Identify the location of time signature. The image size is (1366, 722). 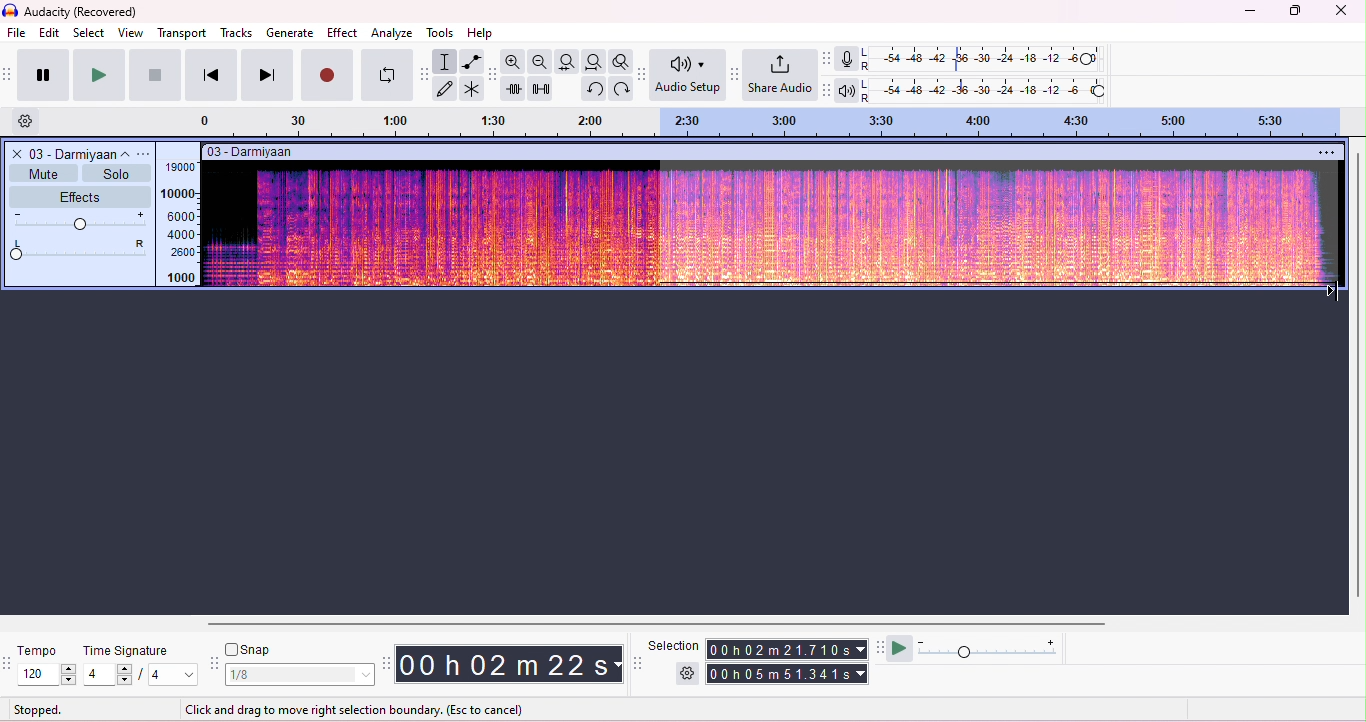
(129, 651).